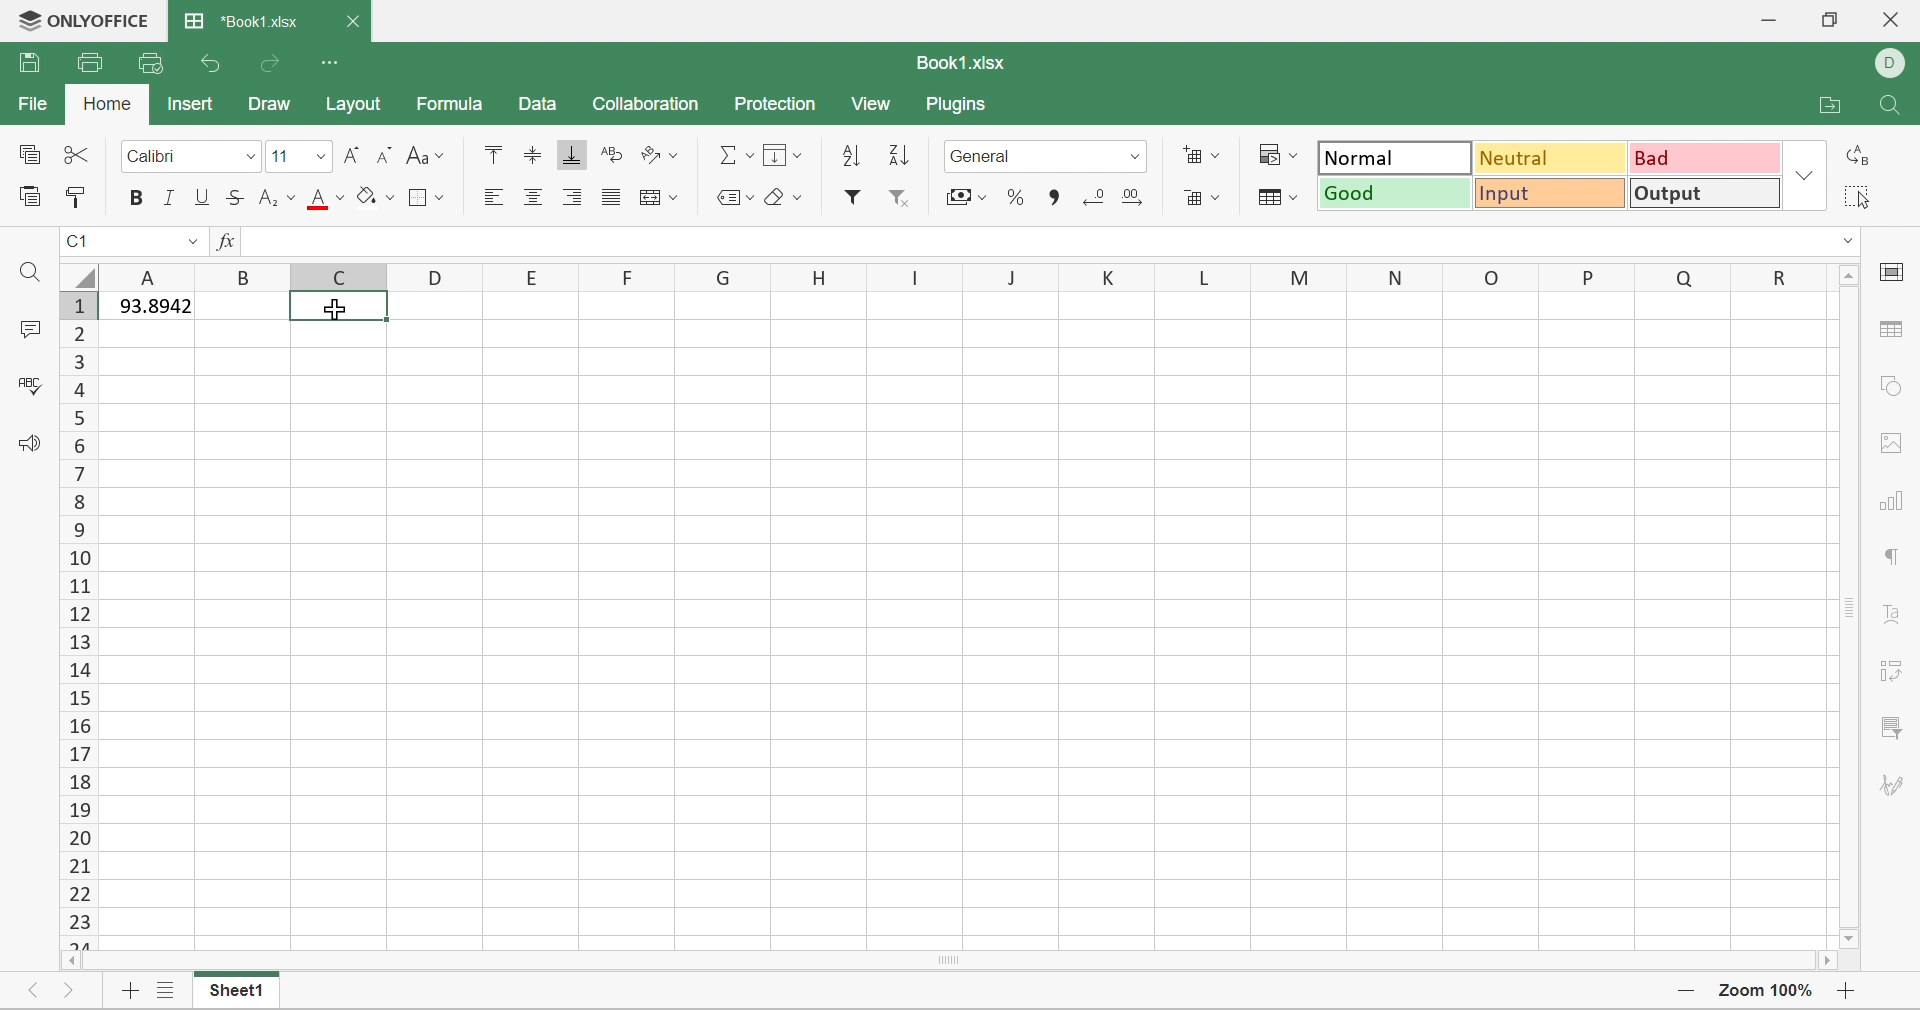 The height and width of the screenshot is (1010, 1920). Describe the element at coordinates (492, 196) in the screenshot. I see `Align Left` at that location.